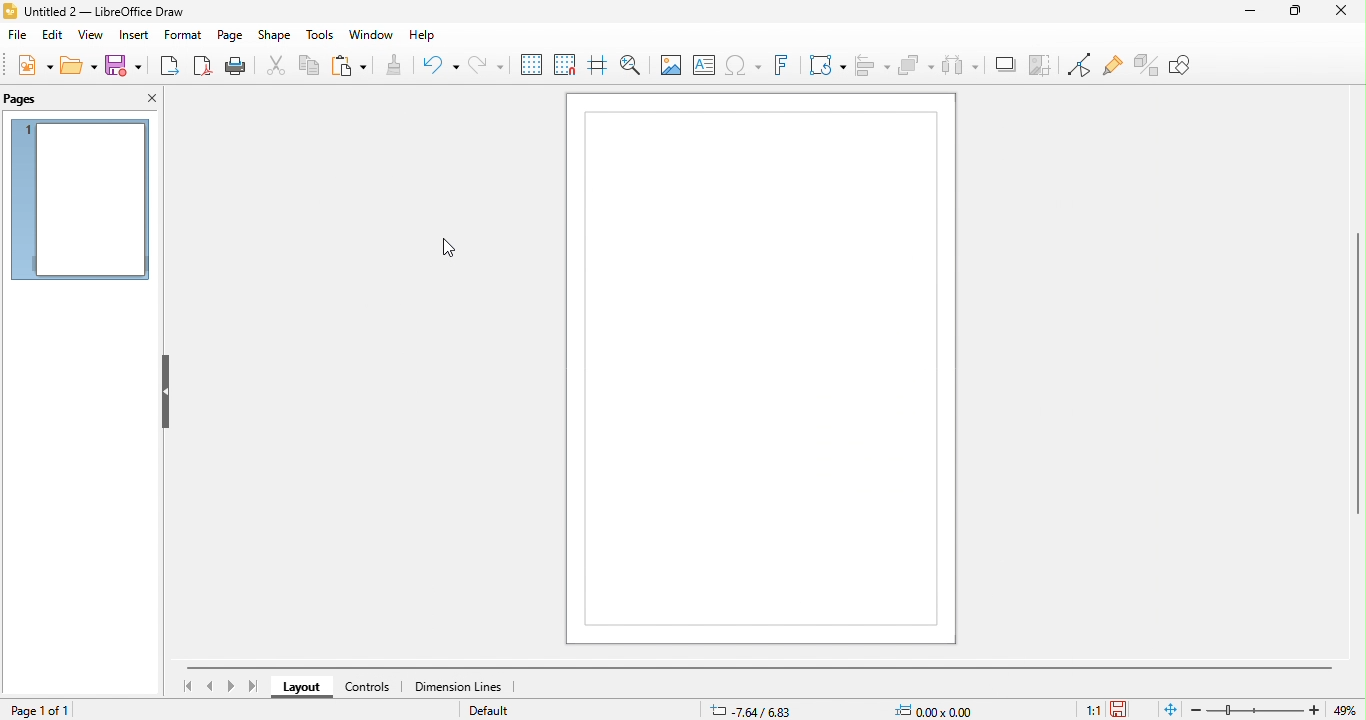  What do you see at coordinates (372, 35) in the screenshot?
I see `window` at bounding box center [372, 35].